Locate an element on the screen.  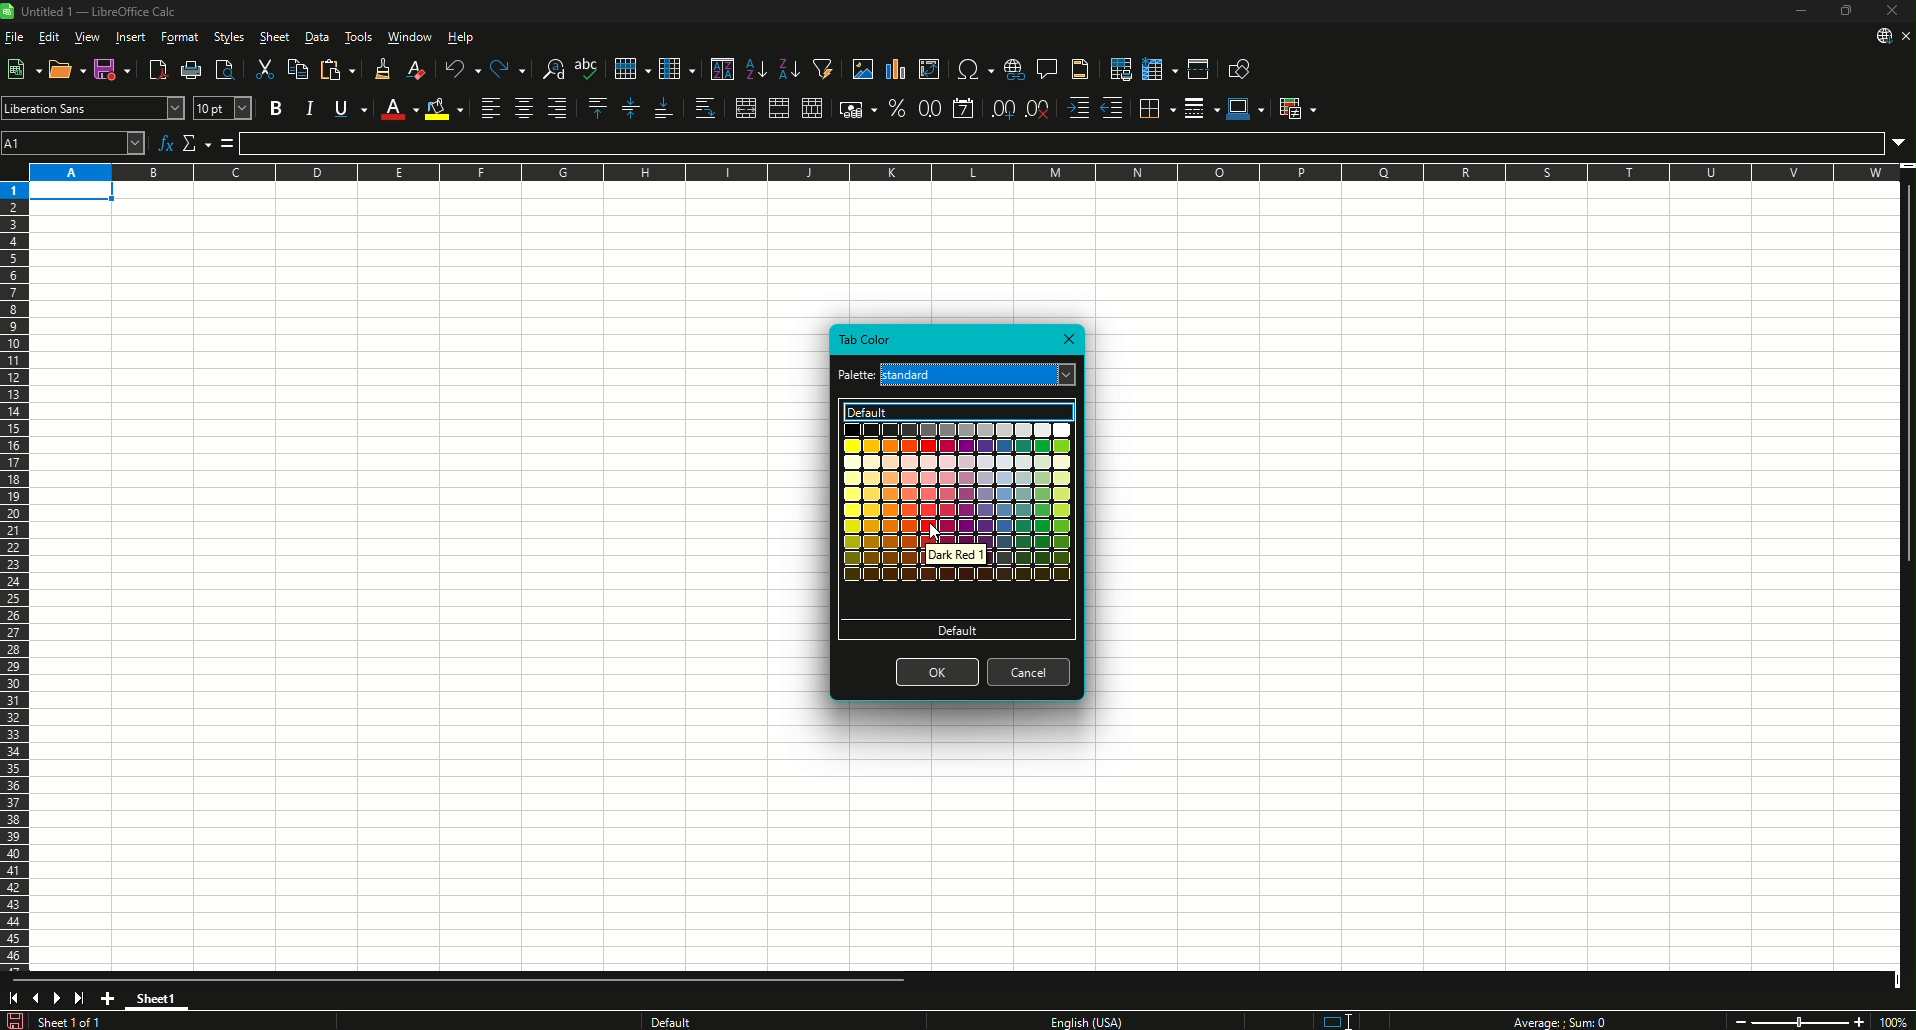
Border Style is located at coordinates (1201, 109).